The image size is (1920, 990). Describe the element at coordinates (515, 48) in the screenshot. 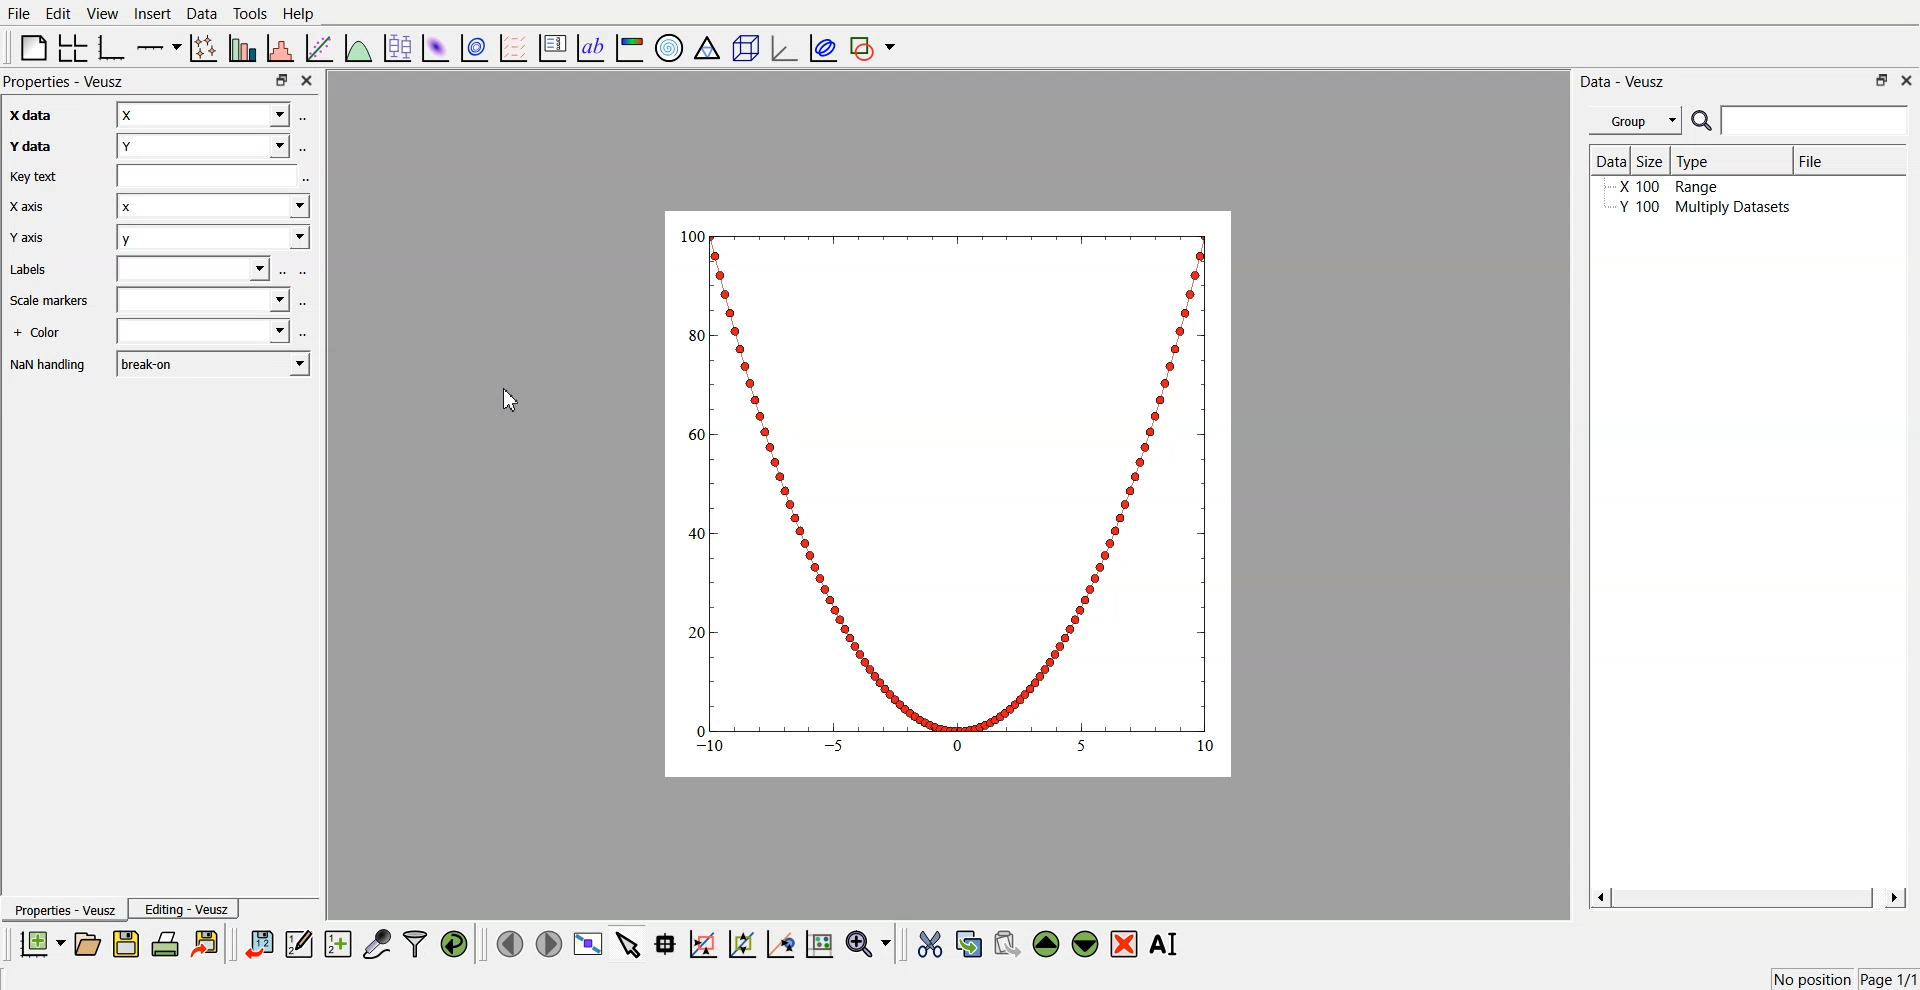

I see `plot a vector set` at that location.